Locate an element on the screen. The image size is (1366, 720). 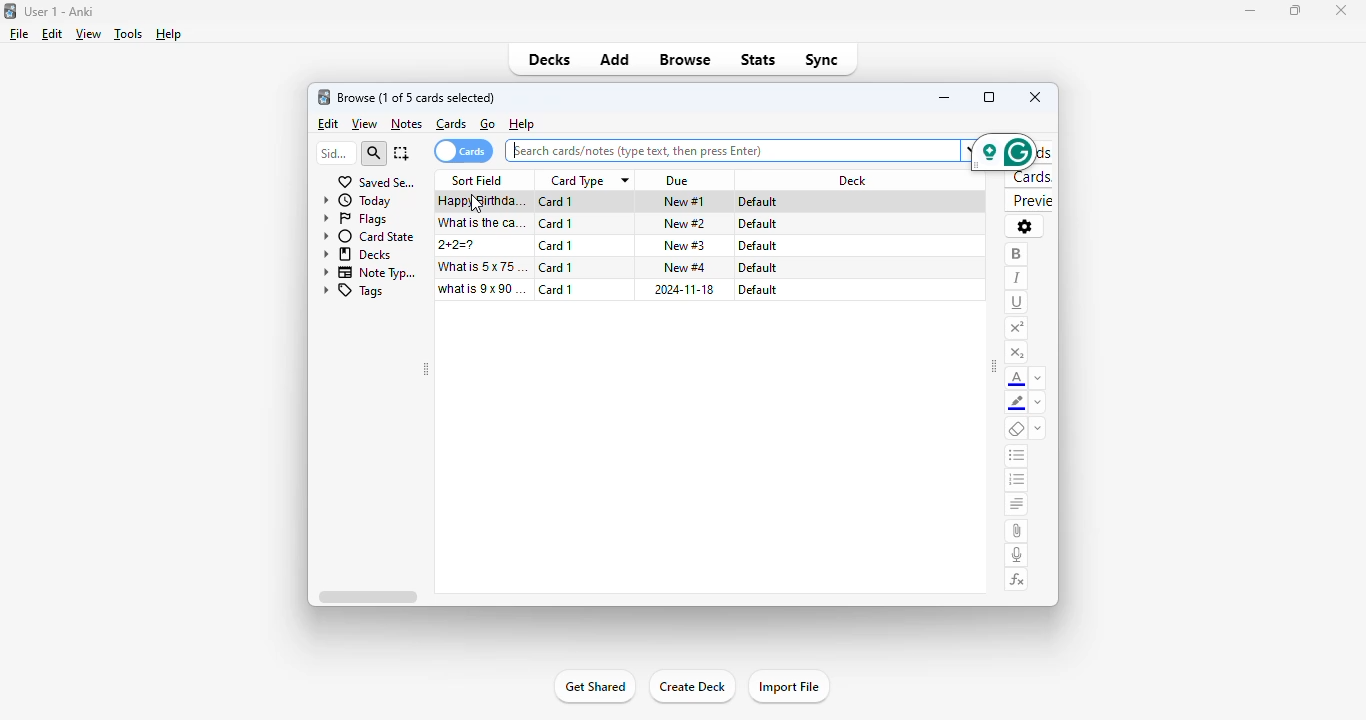
today is located at coordinates (356, 201).